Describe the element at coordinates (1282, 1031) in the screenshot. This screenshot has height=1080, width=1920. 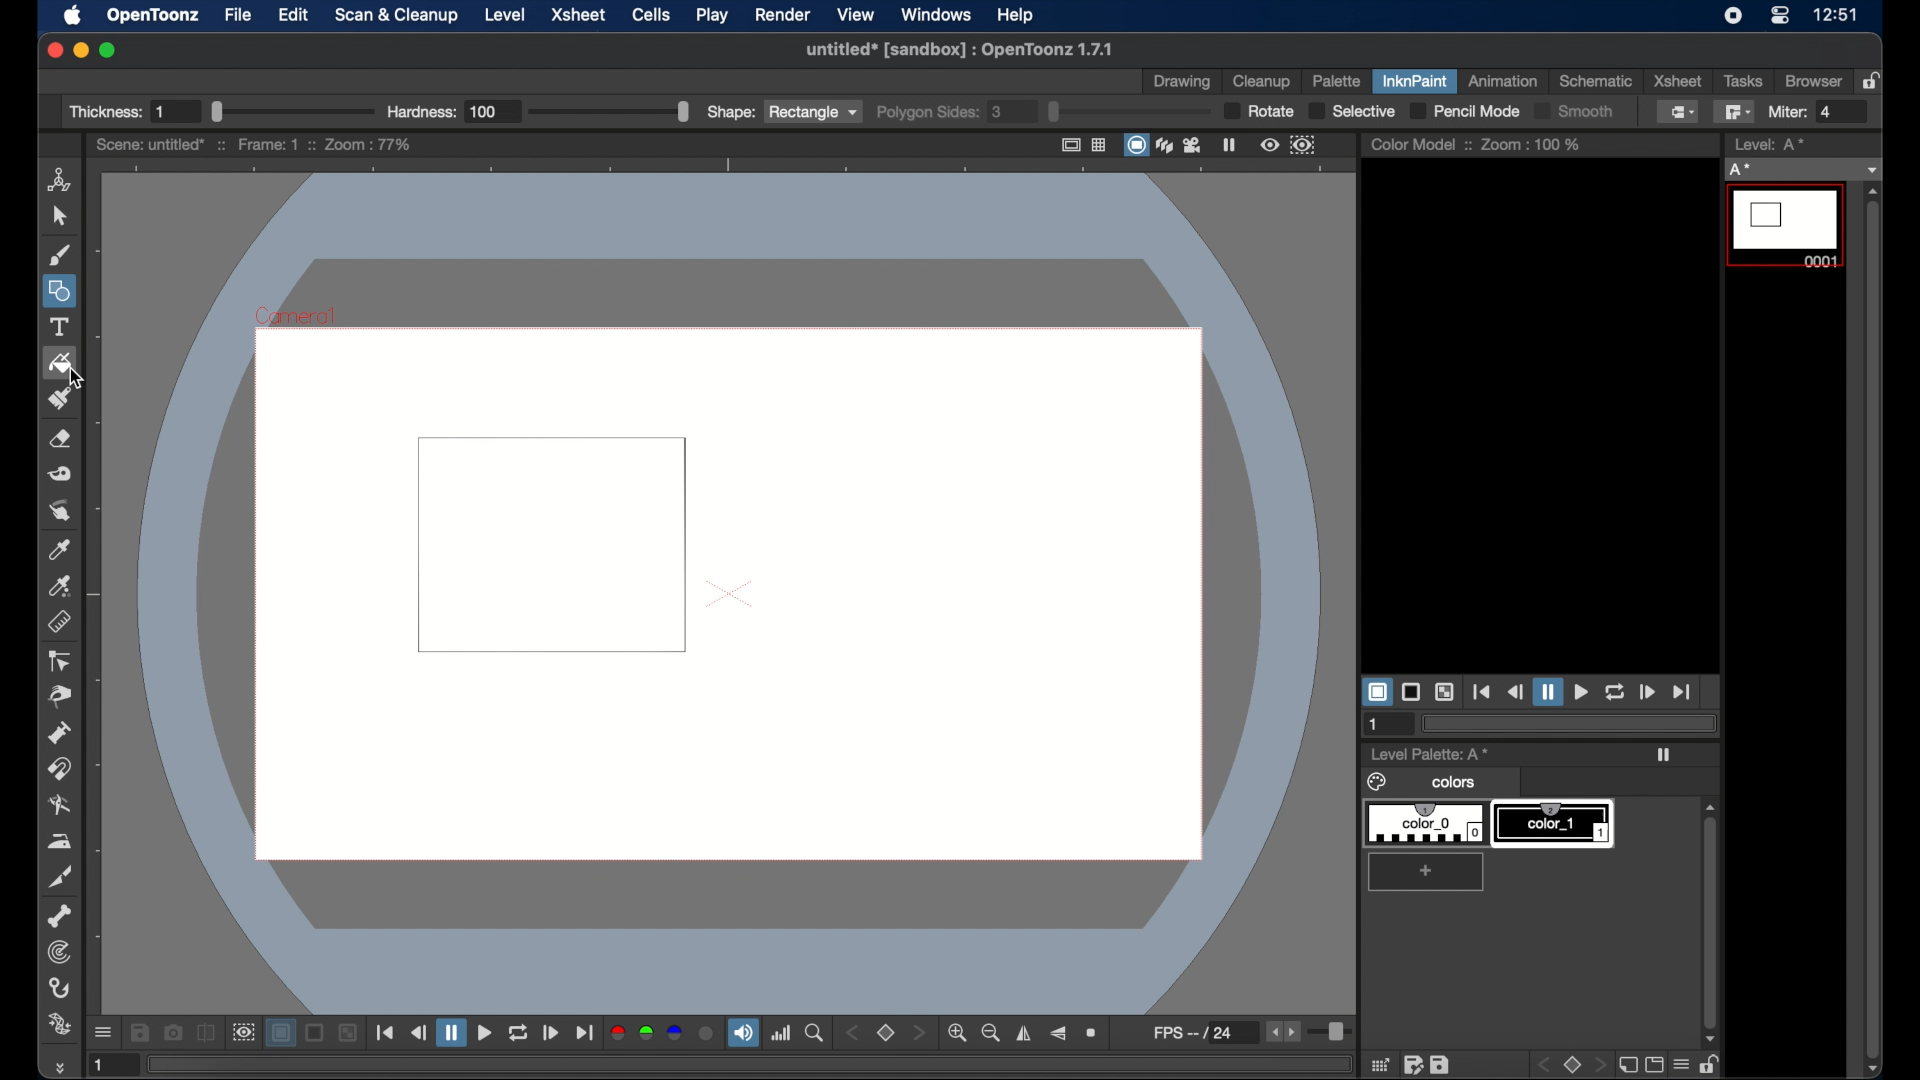
I see `stepper buttons` at that location.